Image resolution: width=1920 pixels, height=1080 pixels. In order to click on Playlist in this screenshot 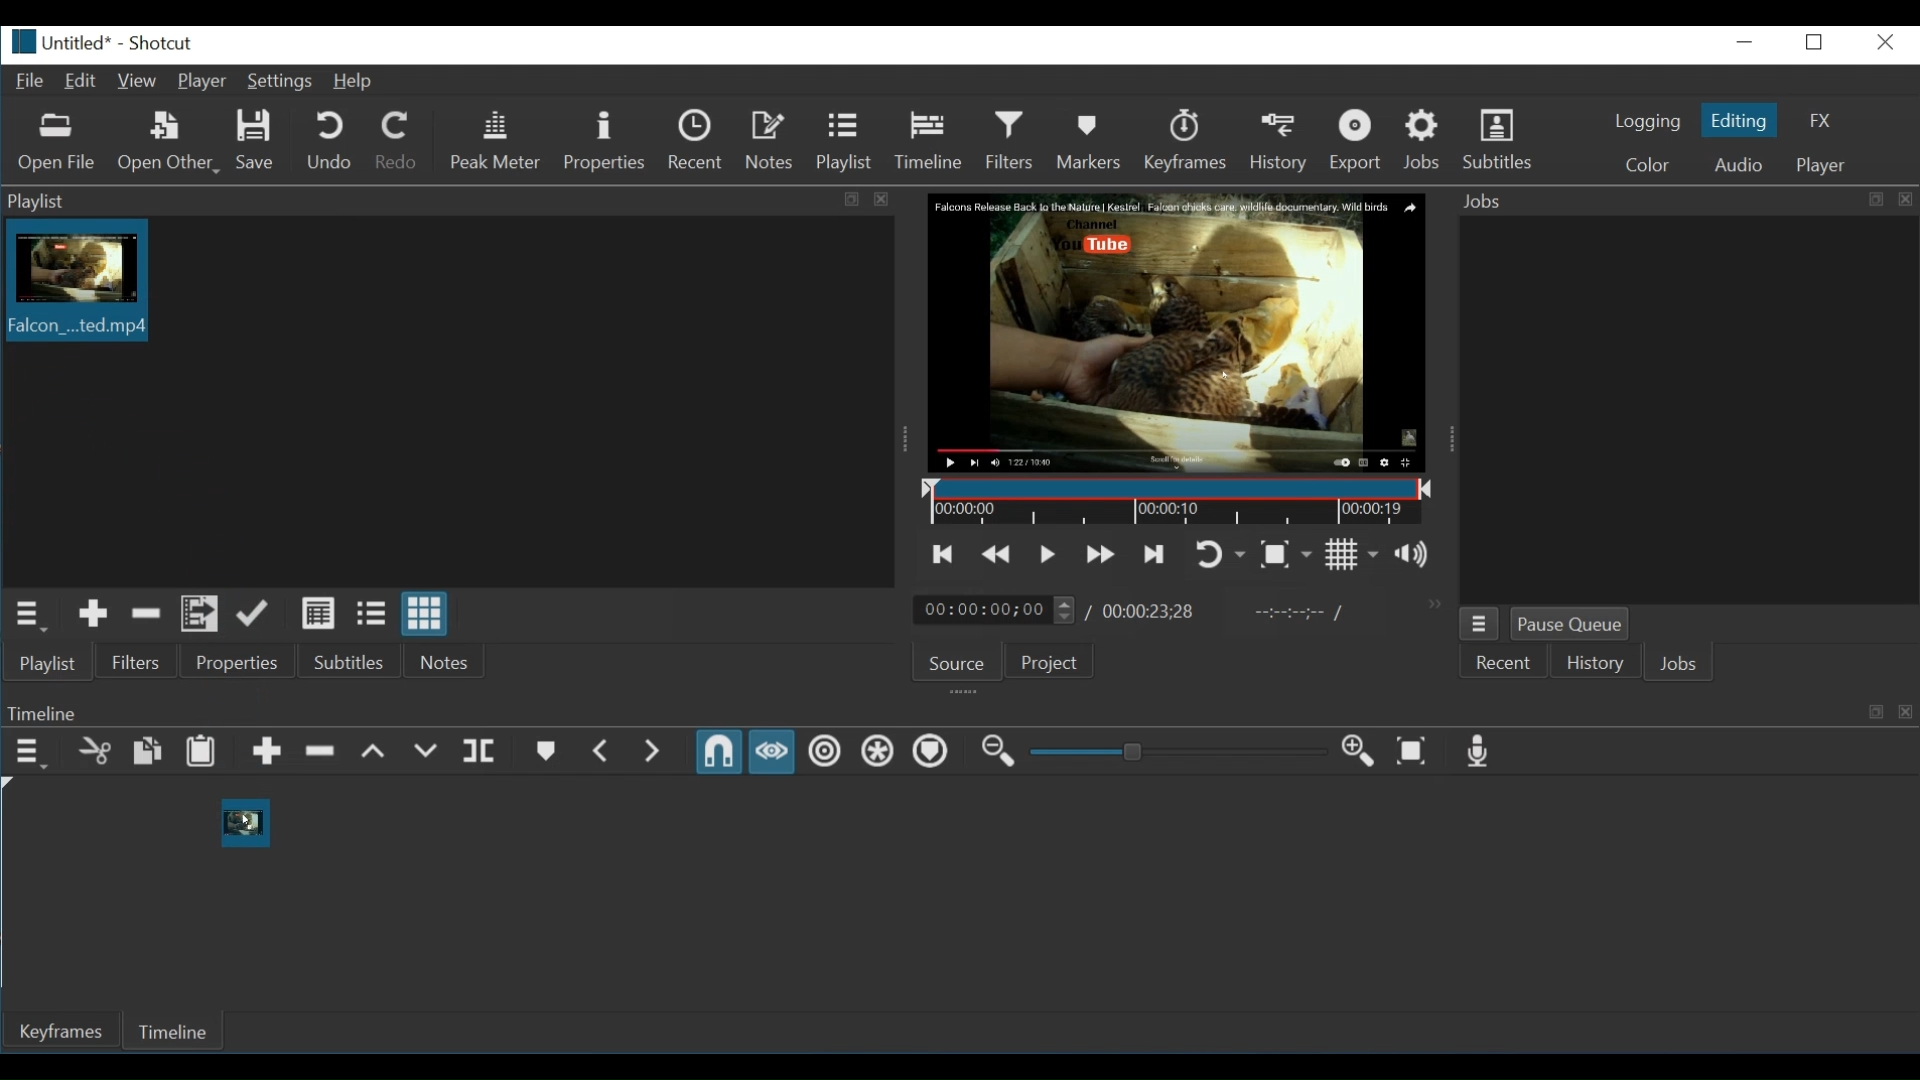, I will do `click(843, 140)`.